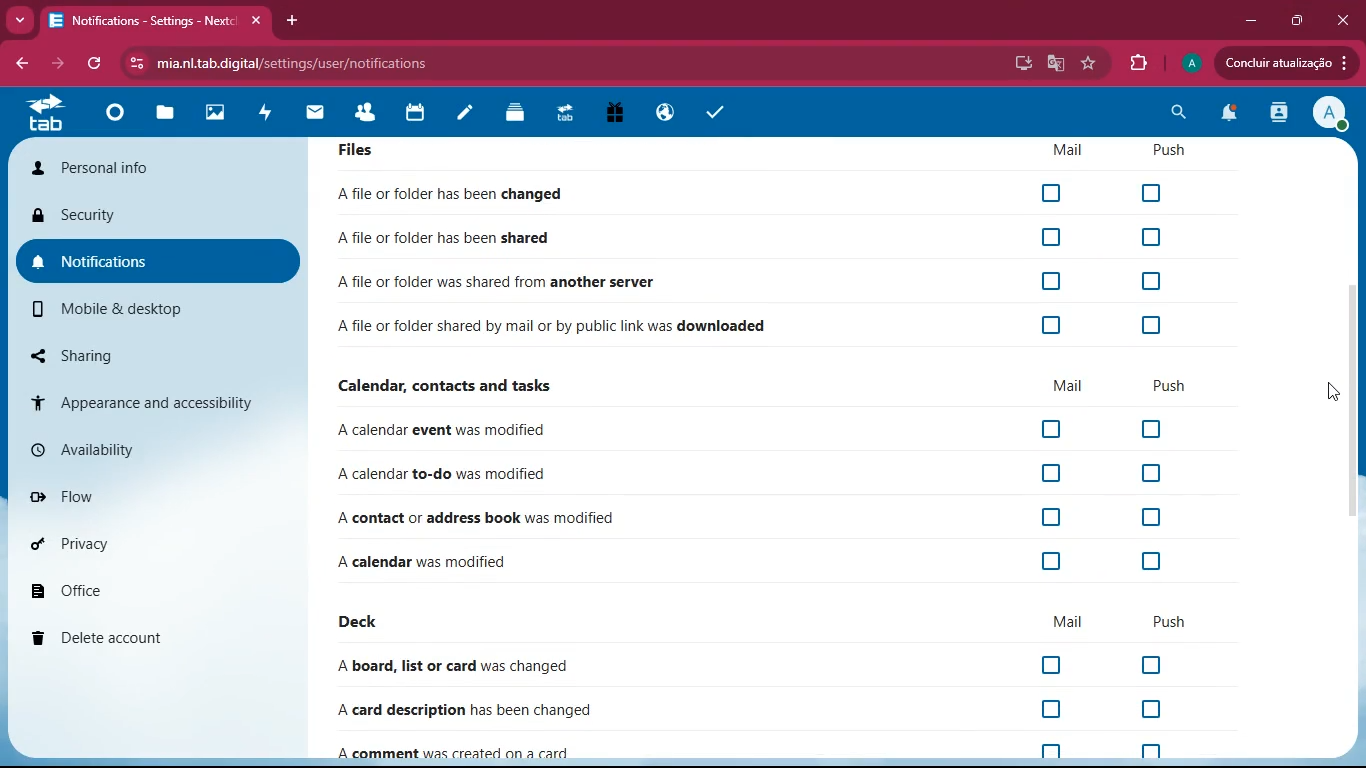 Image resolution: width=1366 pixels, height=768 pixels. What do you see at coordinates (222, 115) in the screenshot?
I see `images` at bounding box center [222, 115].